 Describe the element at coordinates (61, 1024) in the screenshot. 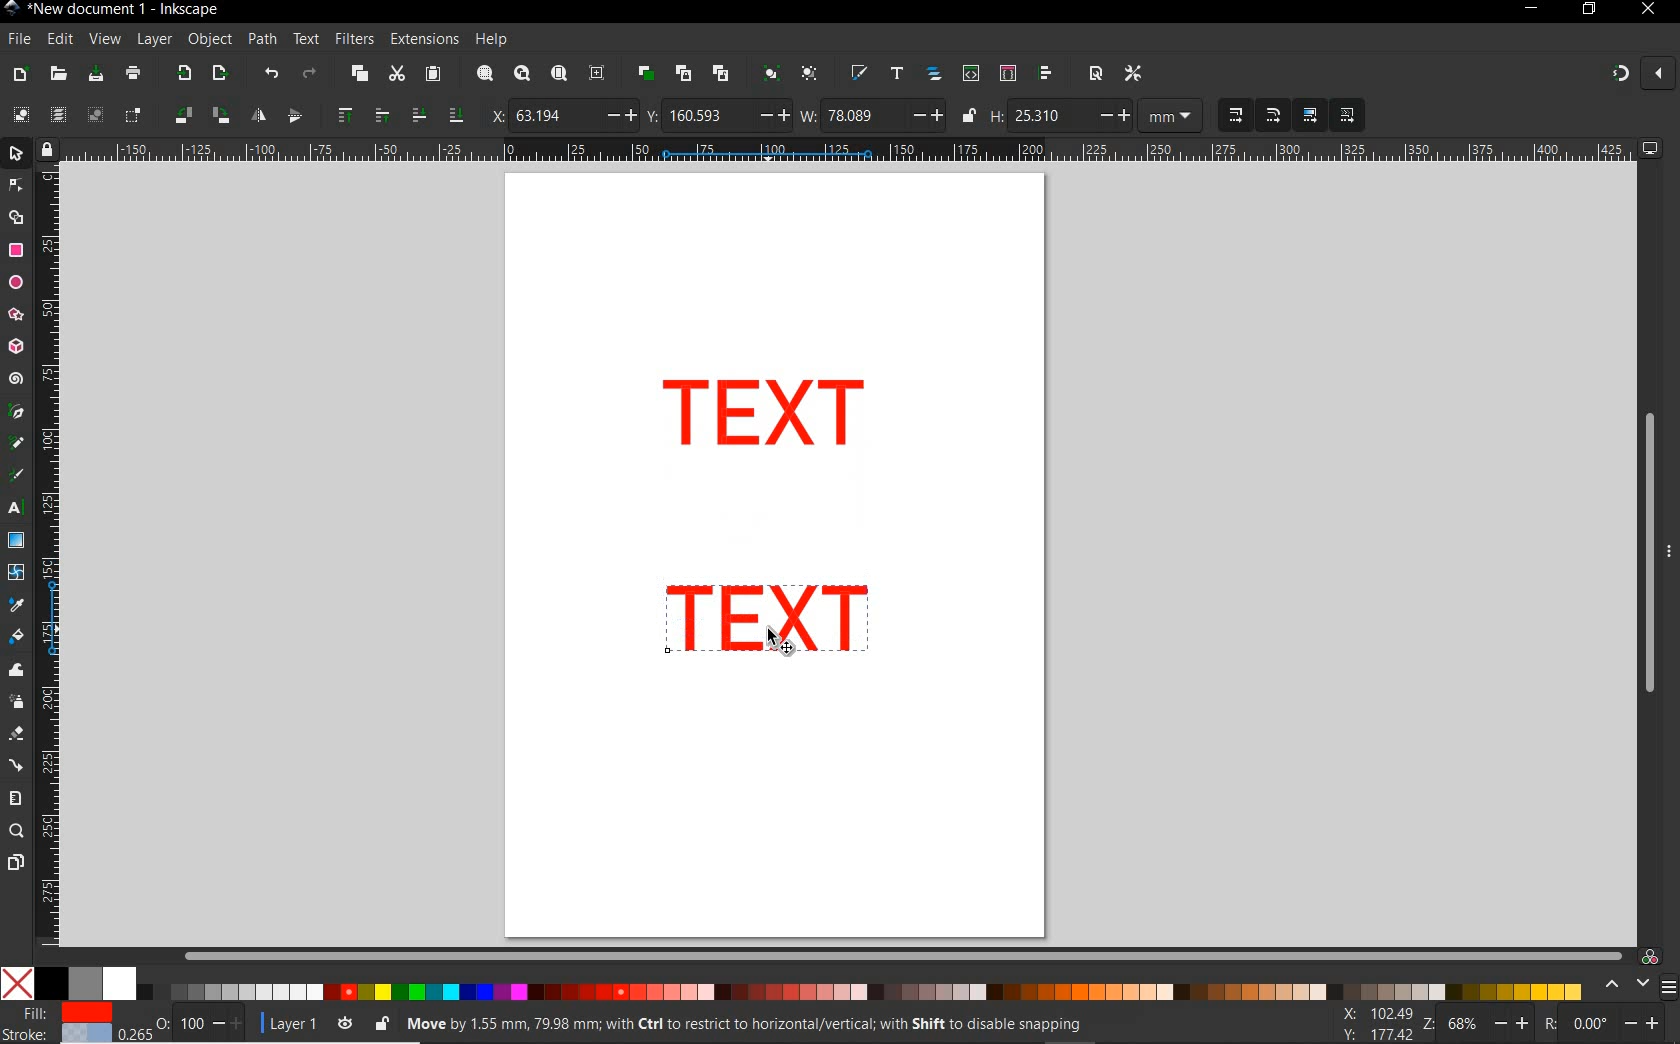

I see `fill and stroke` at that location.